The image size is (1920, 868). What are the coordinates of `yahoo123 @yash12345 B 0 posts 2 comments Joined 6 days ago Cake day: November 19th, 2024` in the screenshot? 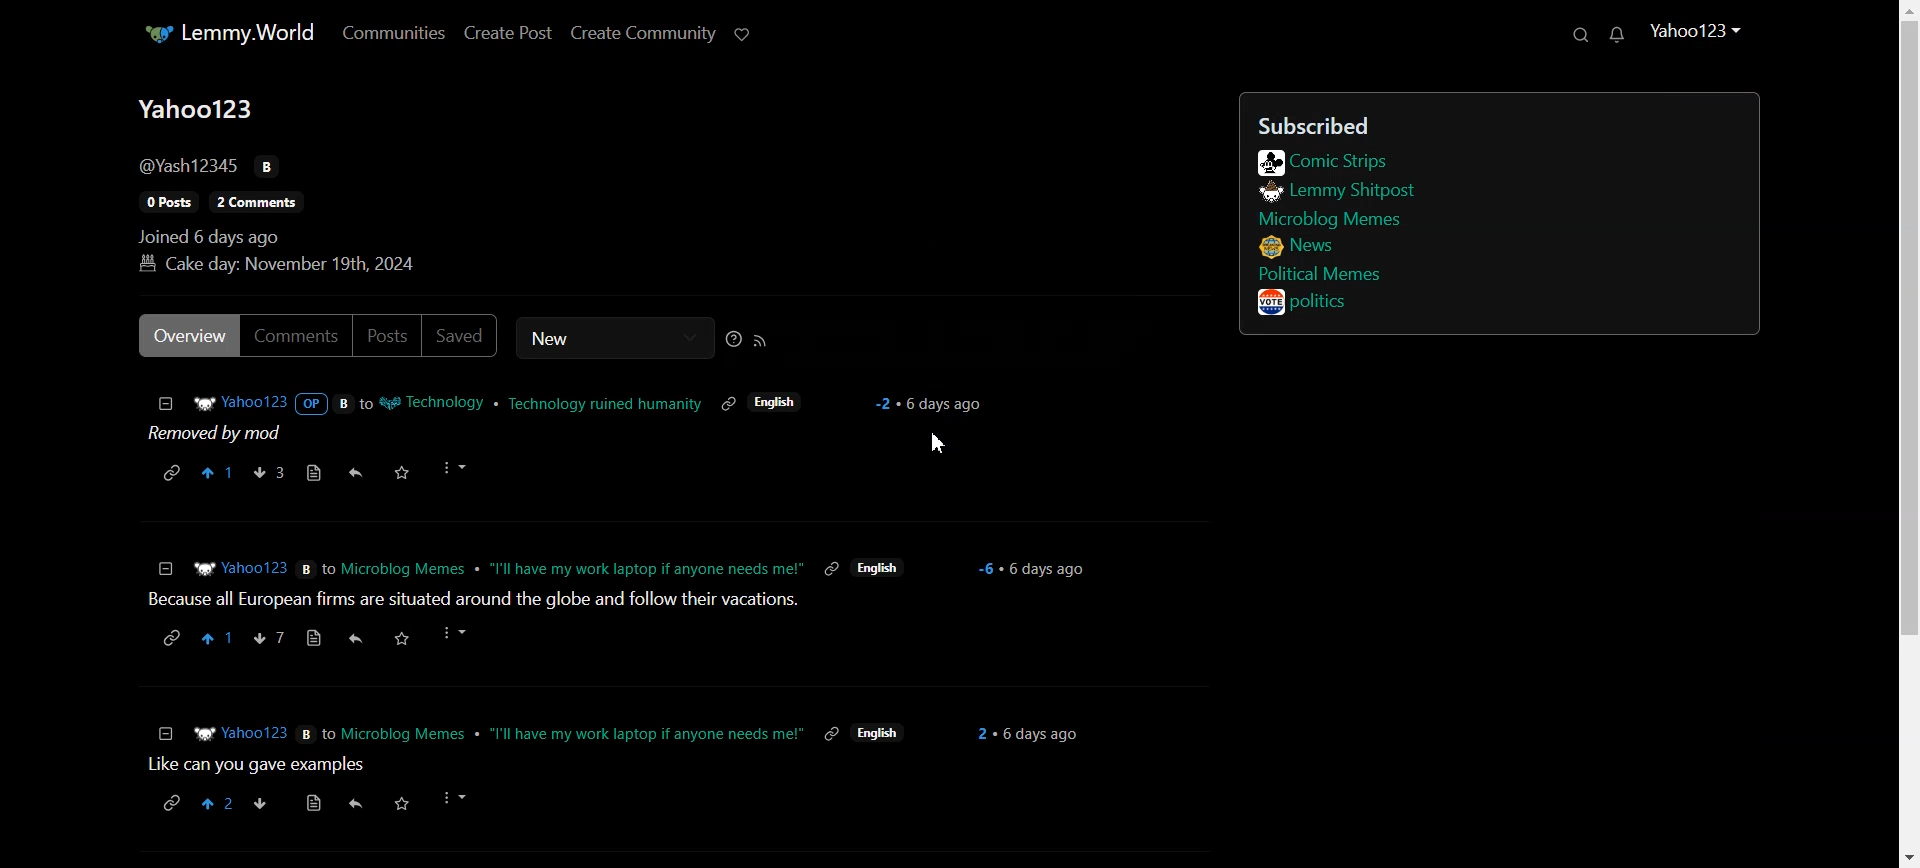 It's located at (285, 184).